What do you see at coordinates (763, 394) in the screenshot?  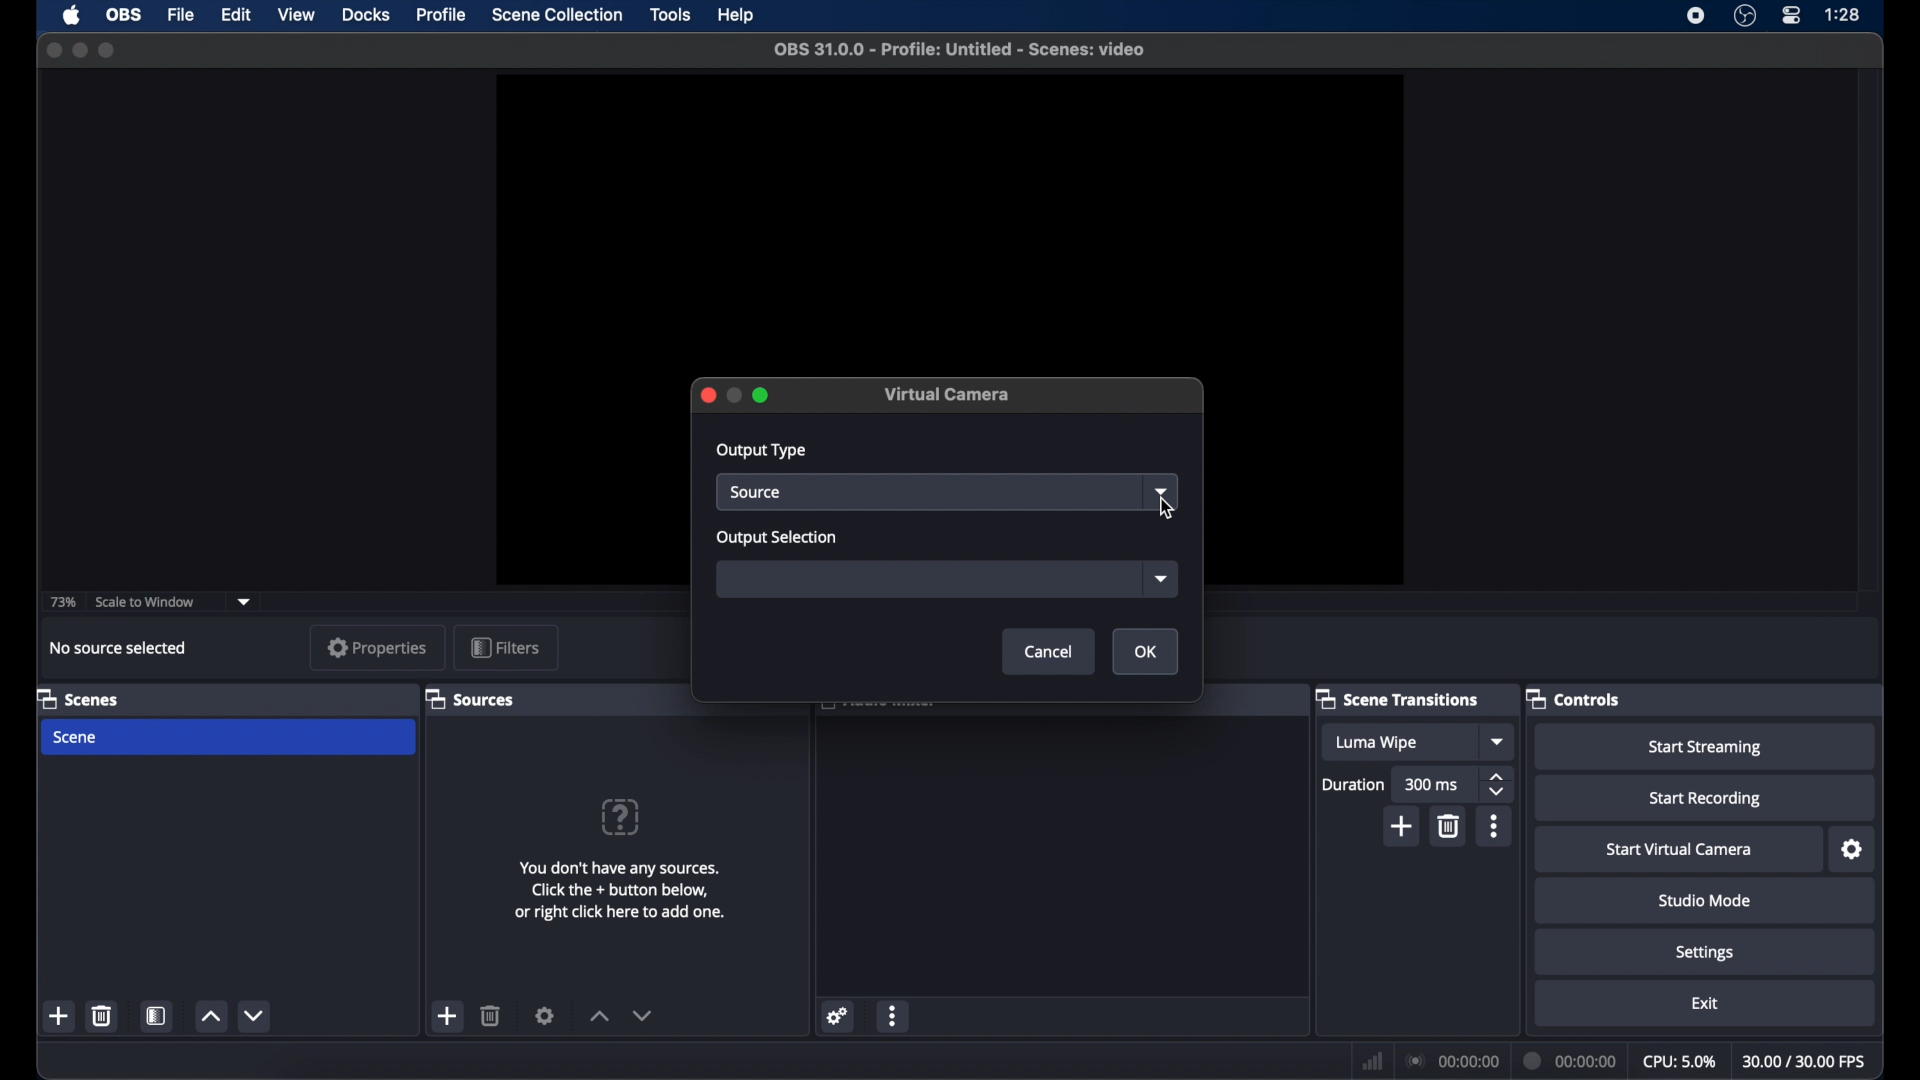 I see `maximize` at bounding box center [763, 394].